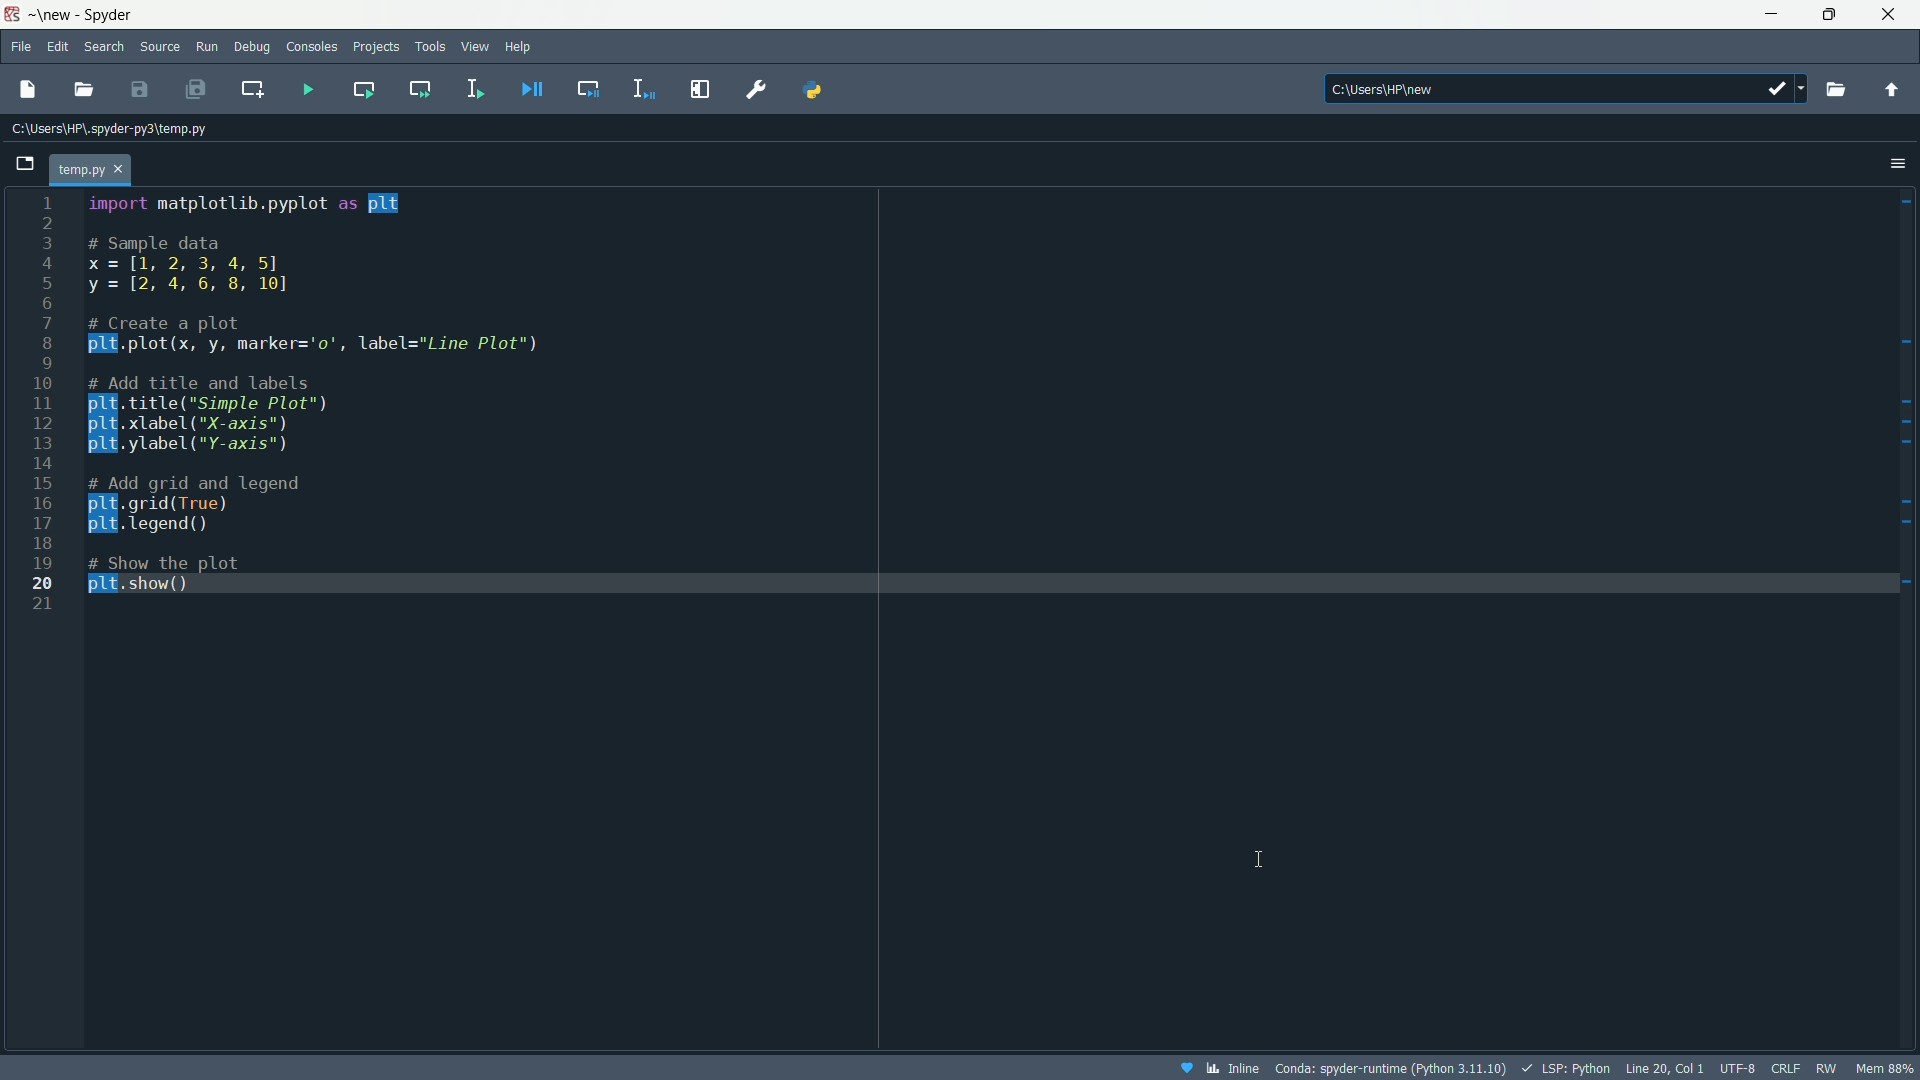 The height and width of the screenshot is (1080, 1920). What do you see at coordinates (110, 128) in the screenshot?
I see `file directory` at bounding box center [110, 128].